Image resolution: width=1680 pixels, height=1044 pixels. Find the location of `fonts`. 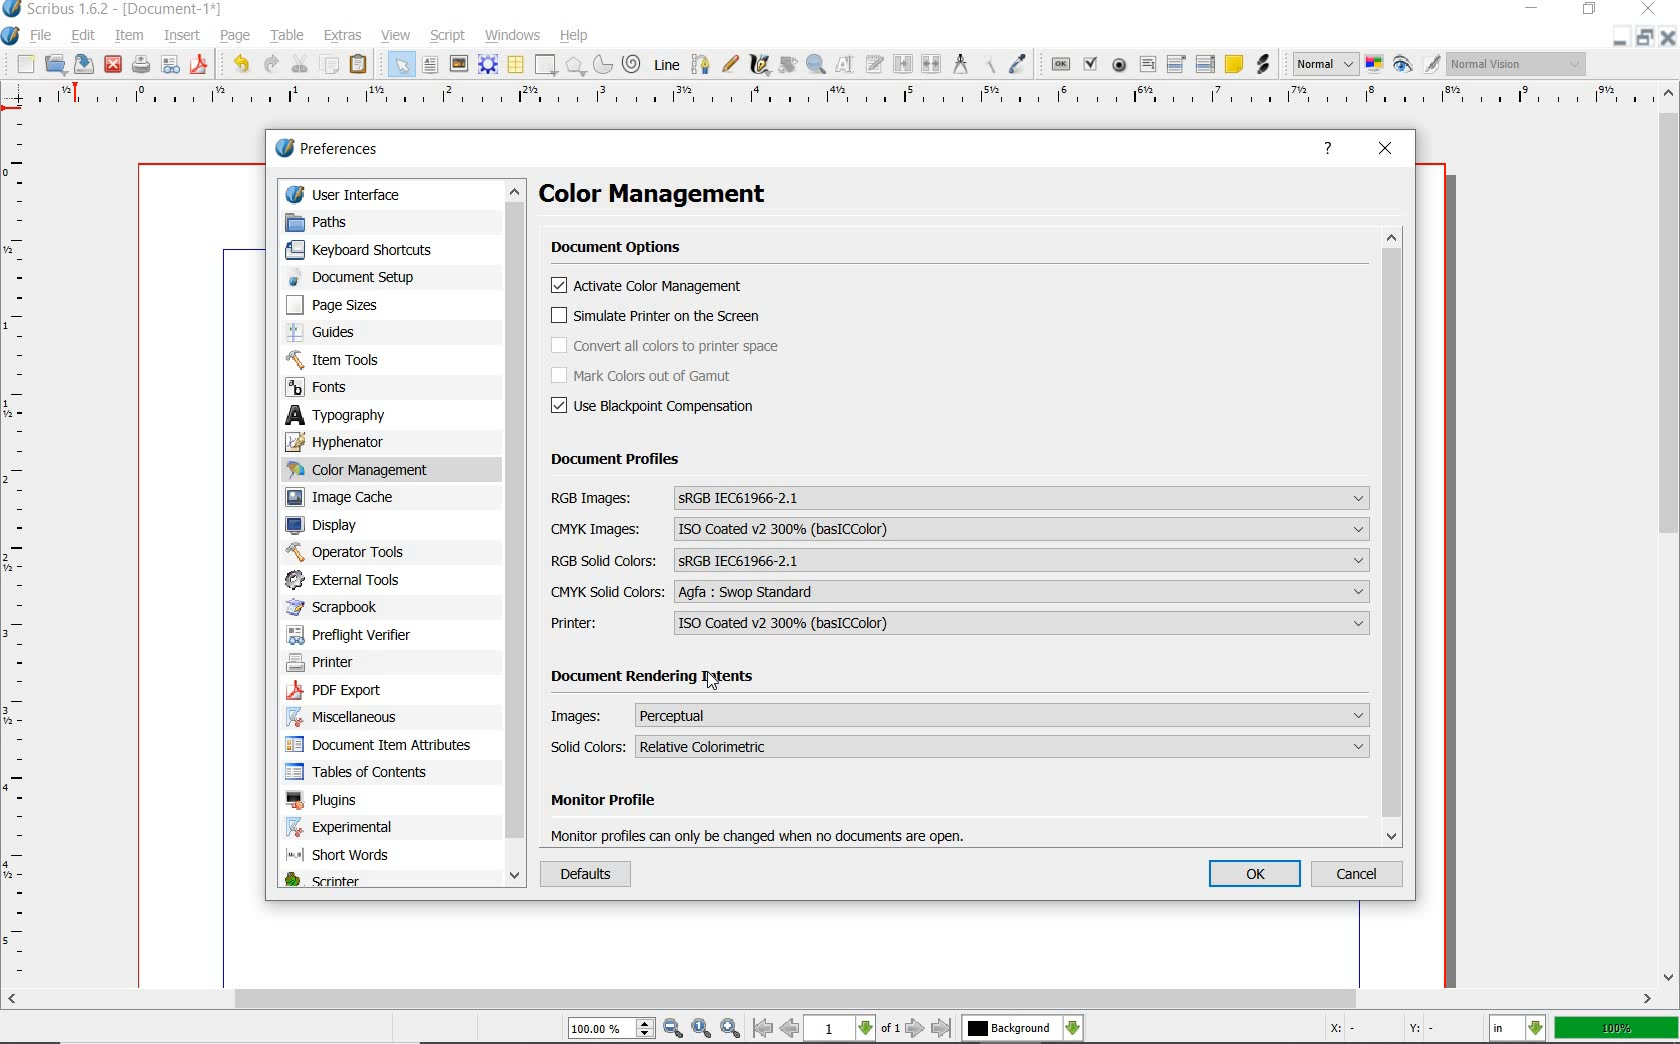

fonts is located at coordinates (355, 386).